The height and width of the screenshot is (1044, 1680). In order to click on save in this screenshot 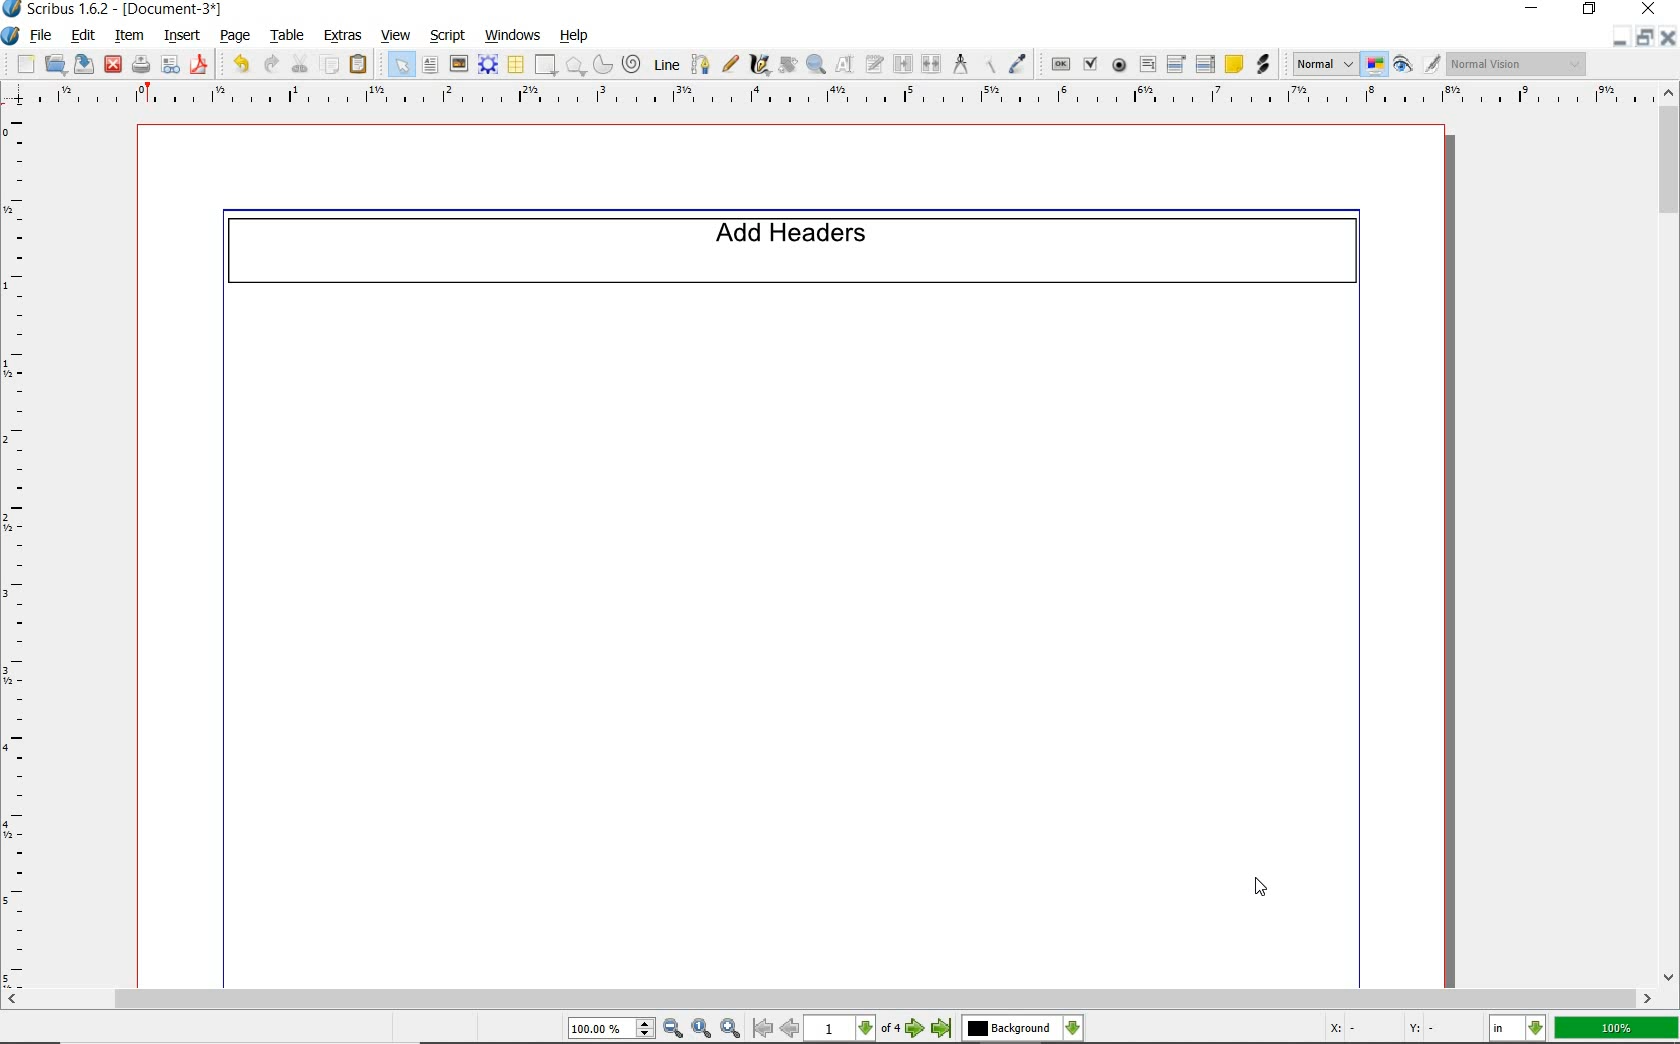, I will do `click(82, 63)`.